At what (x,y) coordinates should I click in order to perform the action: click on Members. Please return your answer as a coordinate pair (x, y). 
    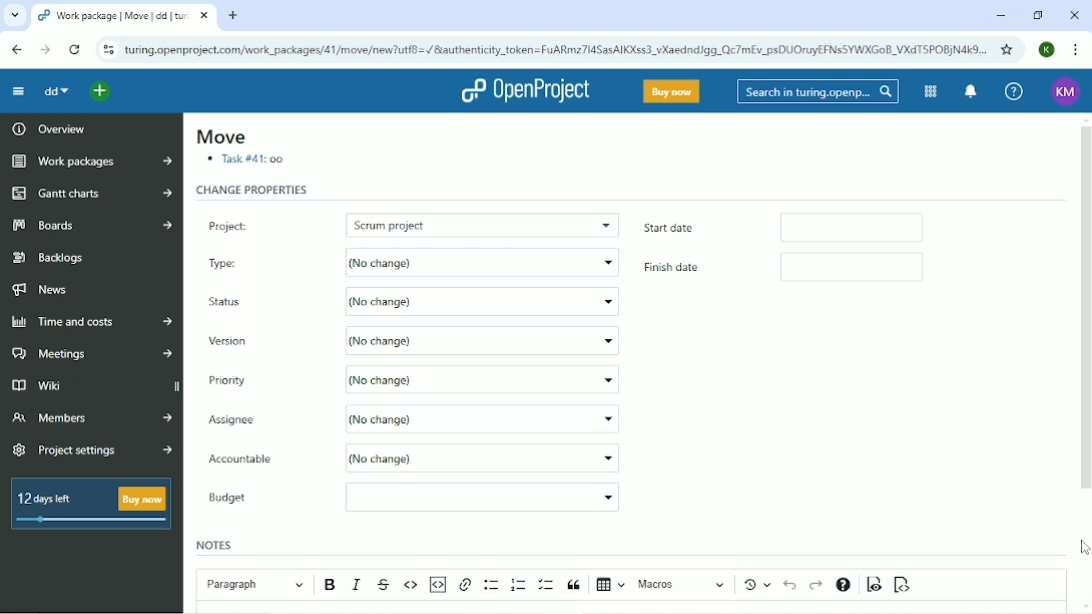
    Looking at the image, I should click on (89, 421).